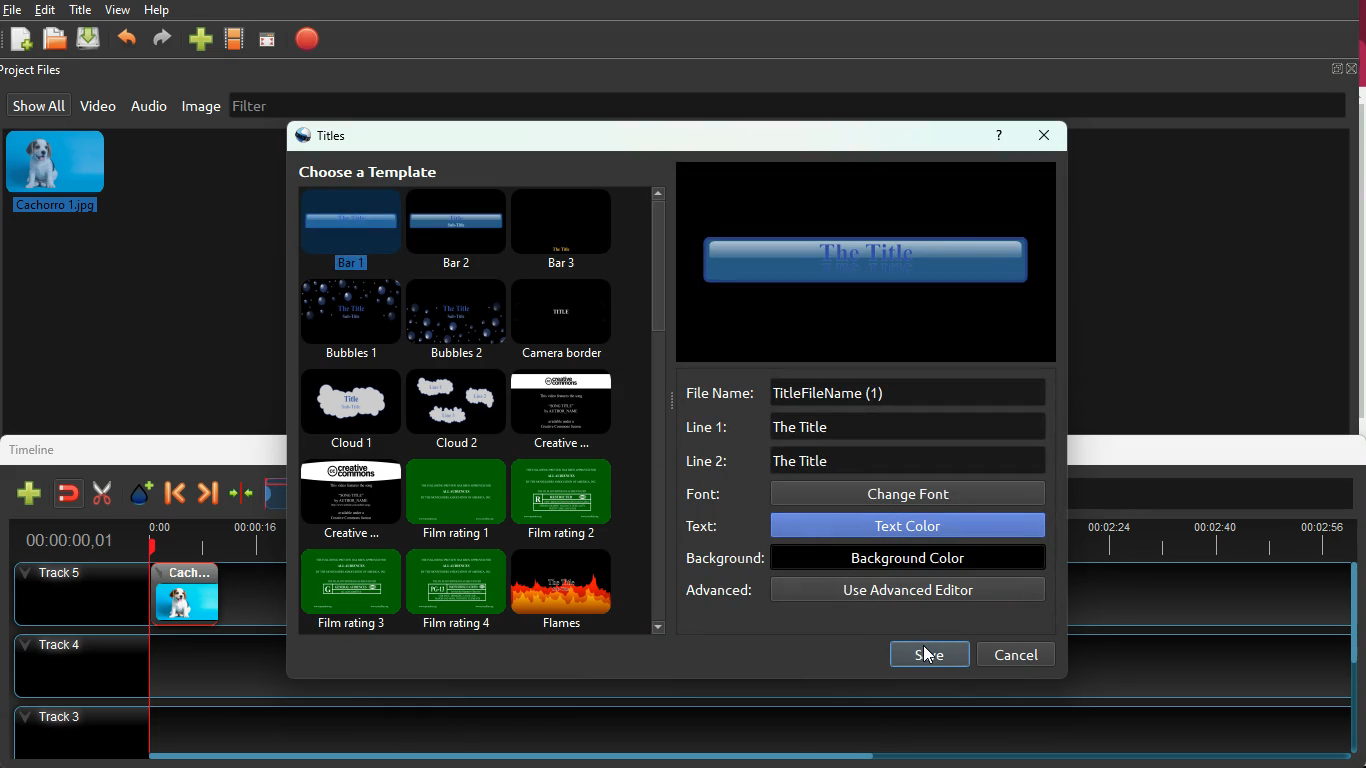  Describe the element at coordinates (202, 106) in the screenshot. I see `image` at that location.